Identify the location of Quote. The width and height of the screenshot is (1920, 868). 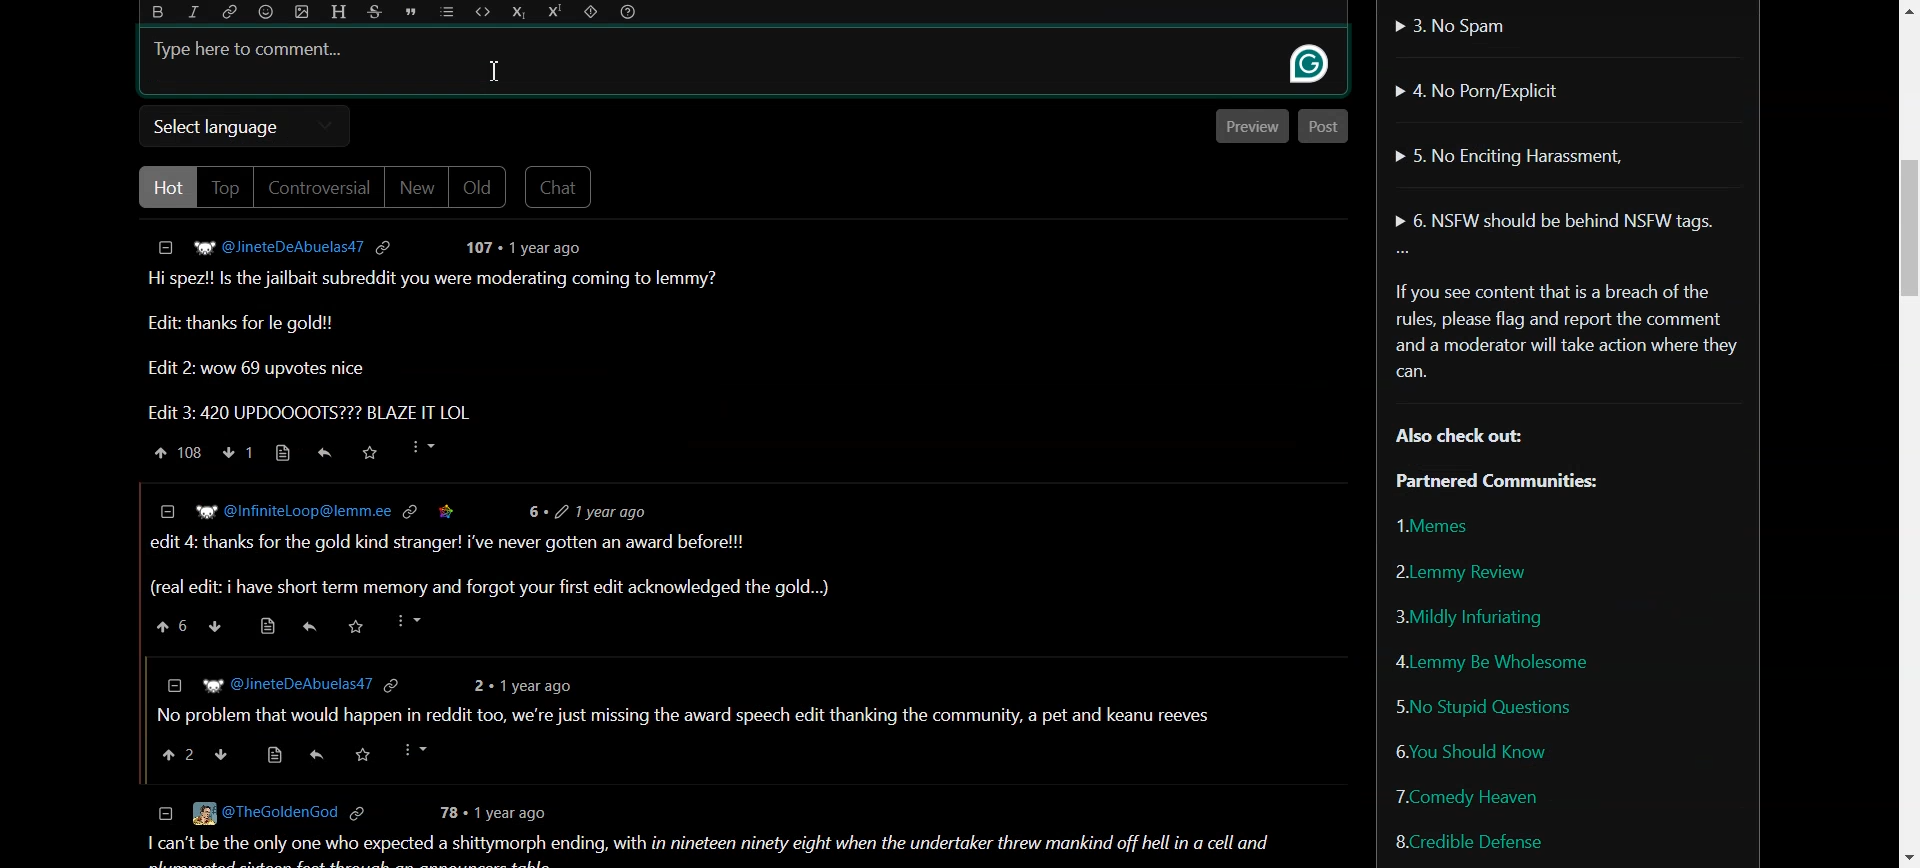
(413, 12).